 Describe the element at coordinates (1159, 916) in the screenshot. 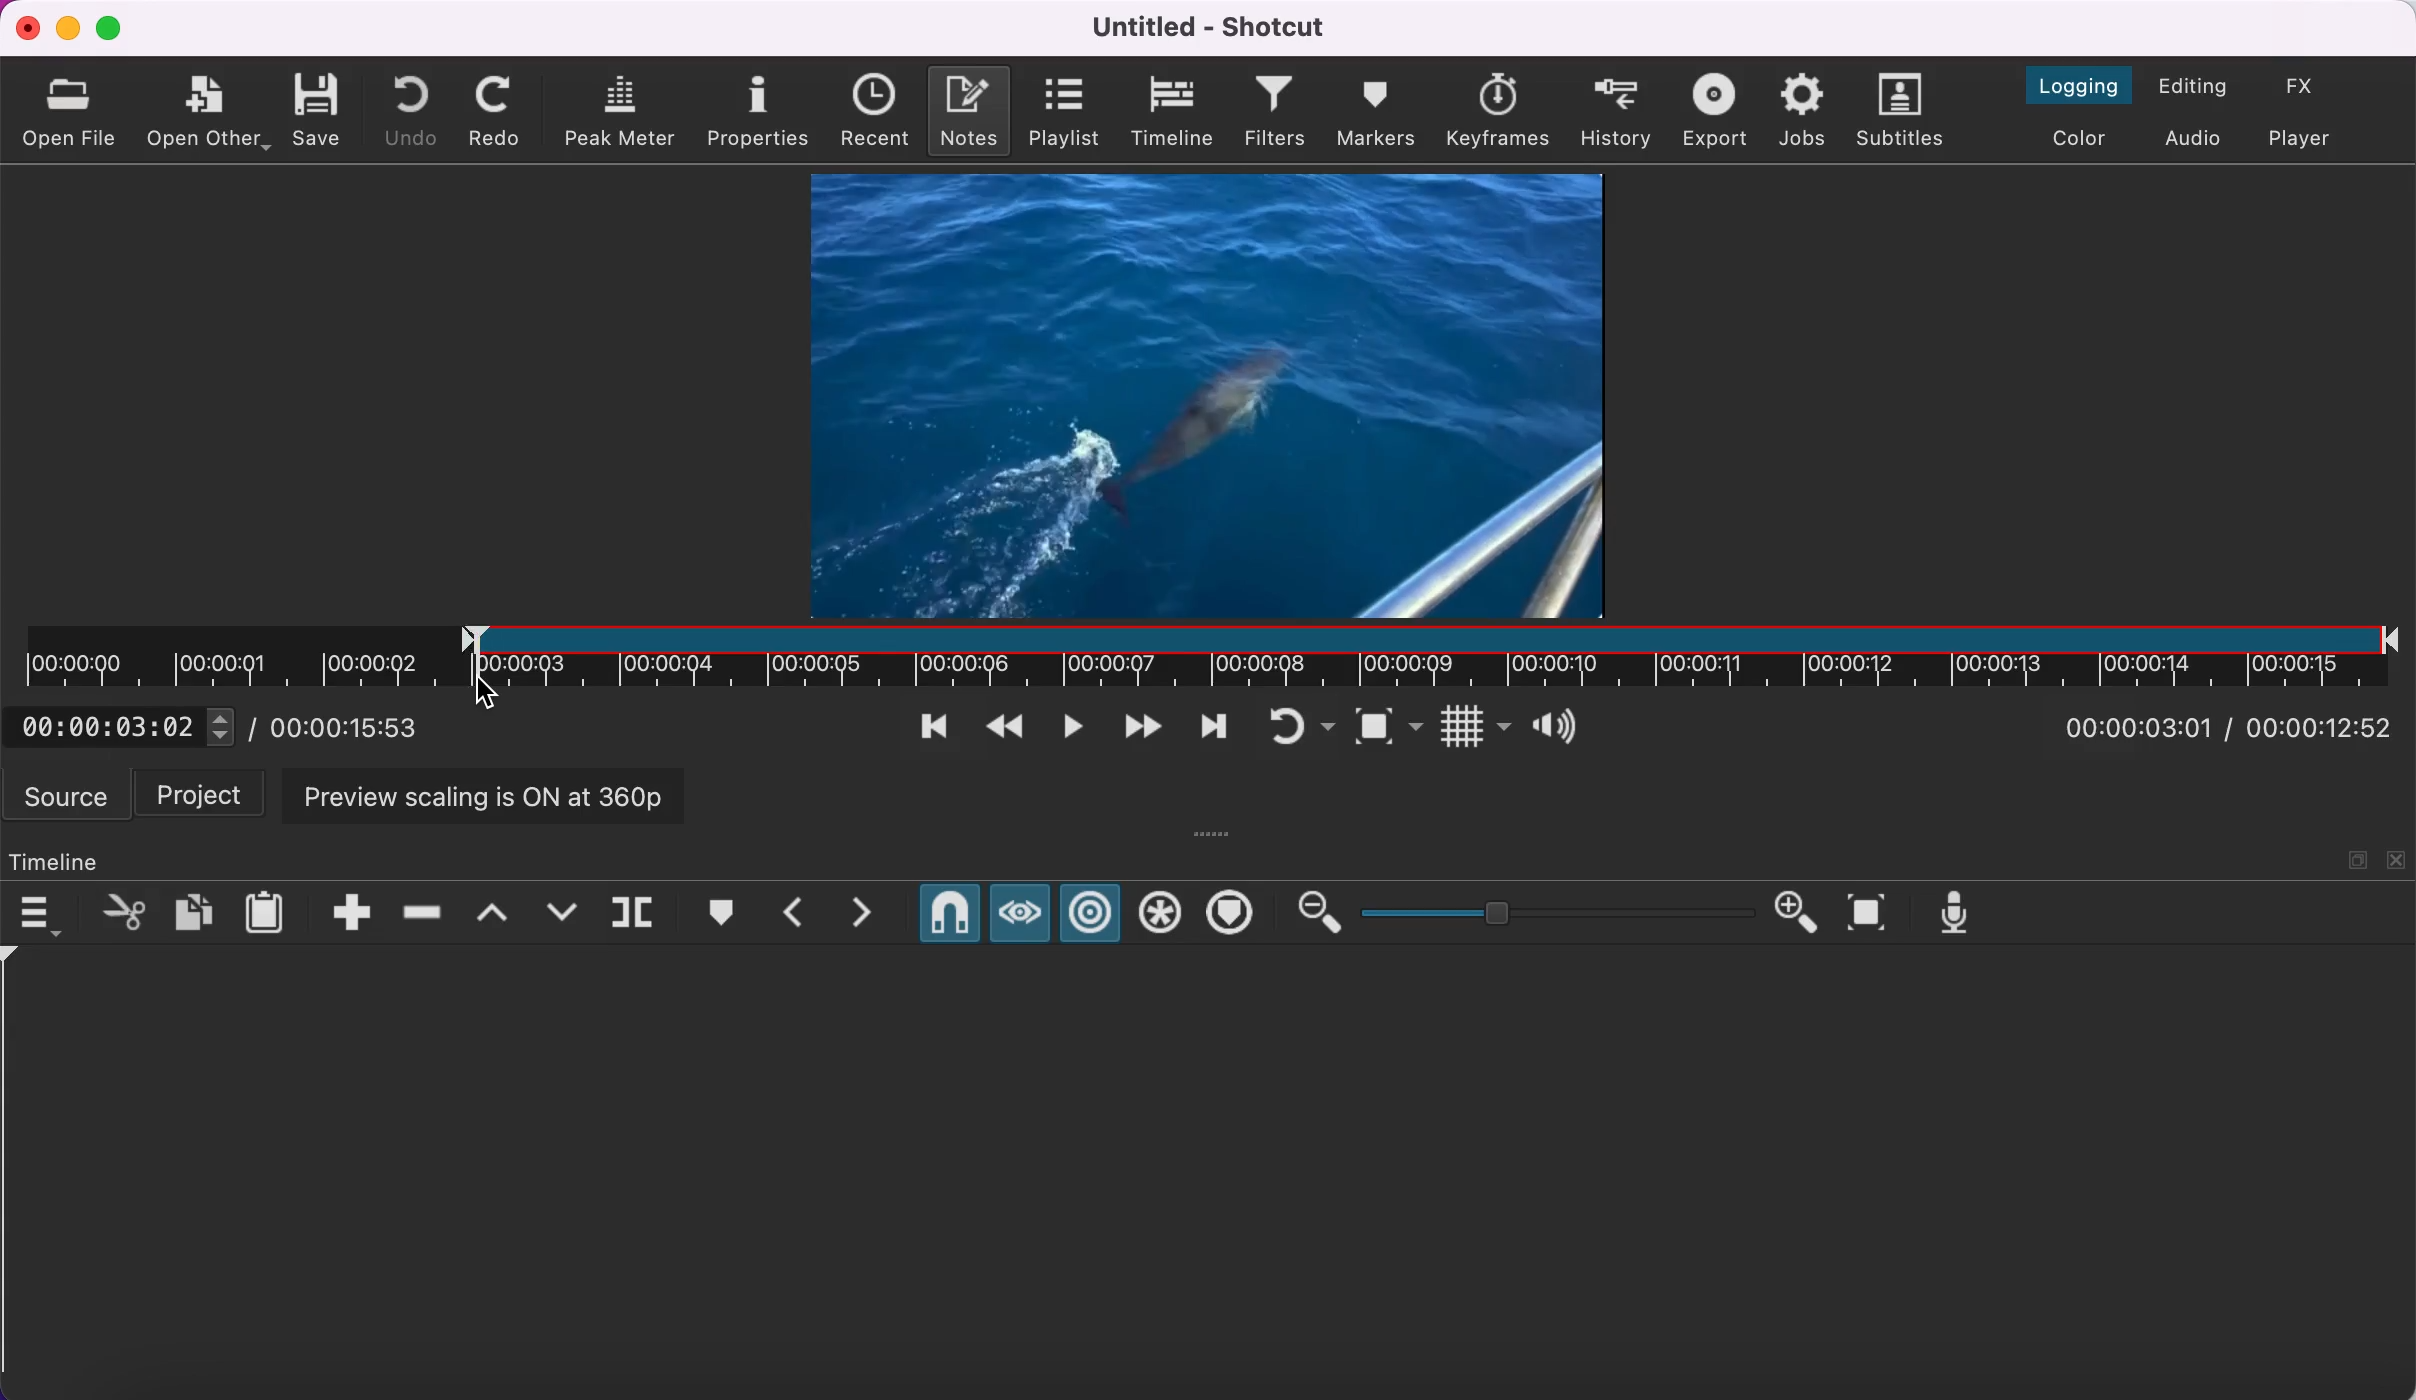

I see `ripple all tracks` at that location.